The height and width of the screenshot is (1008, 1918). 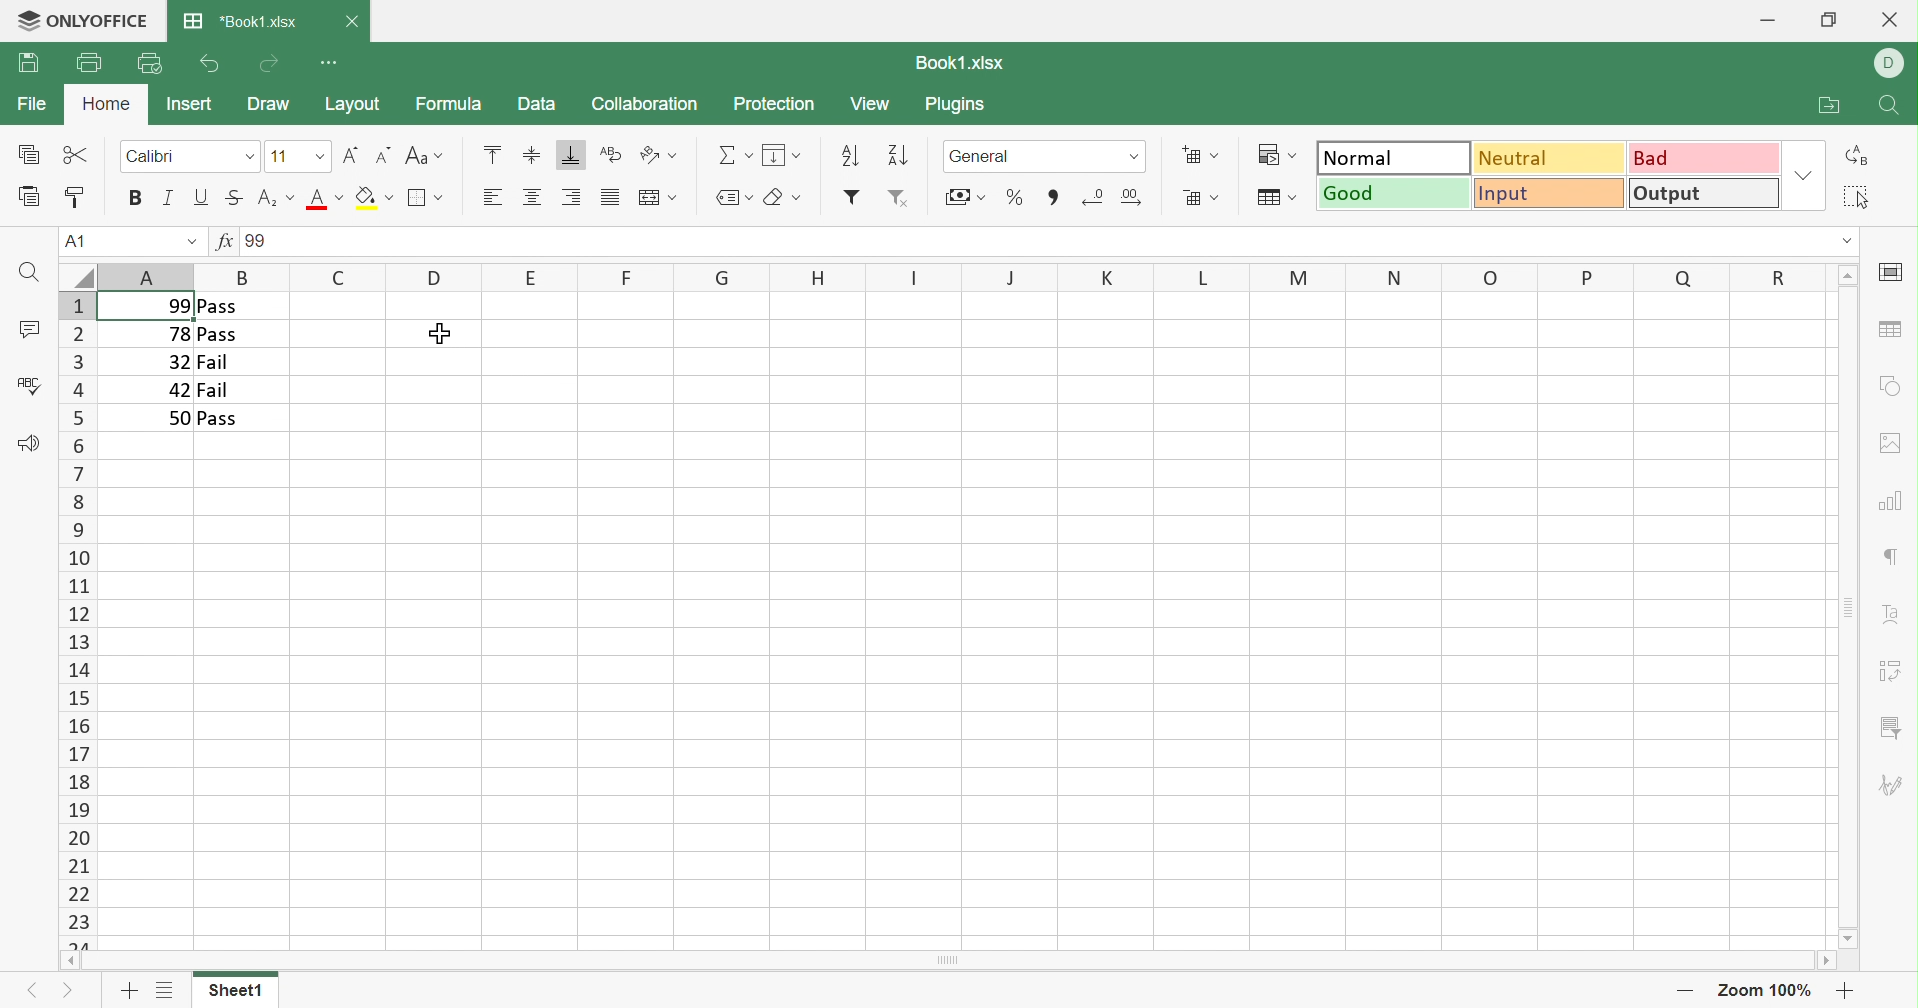 What do you see at coordinates (27, 442) in the screenshot?
I see `Feedback & Support` at bounding box center [27, 442].